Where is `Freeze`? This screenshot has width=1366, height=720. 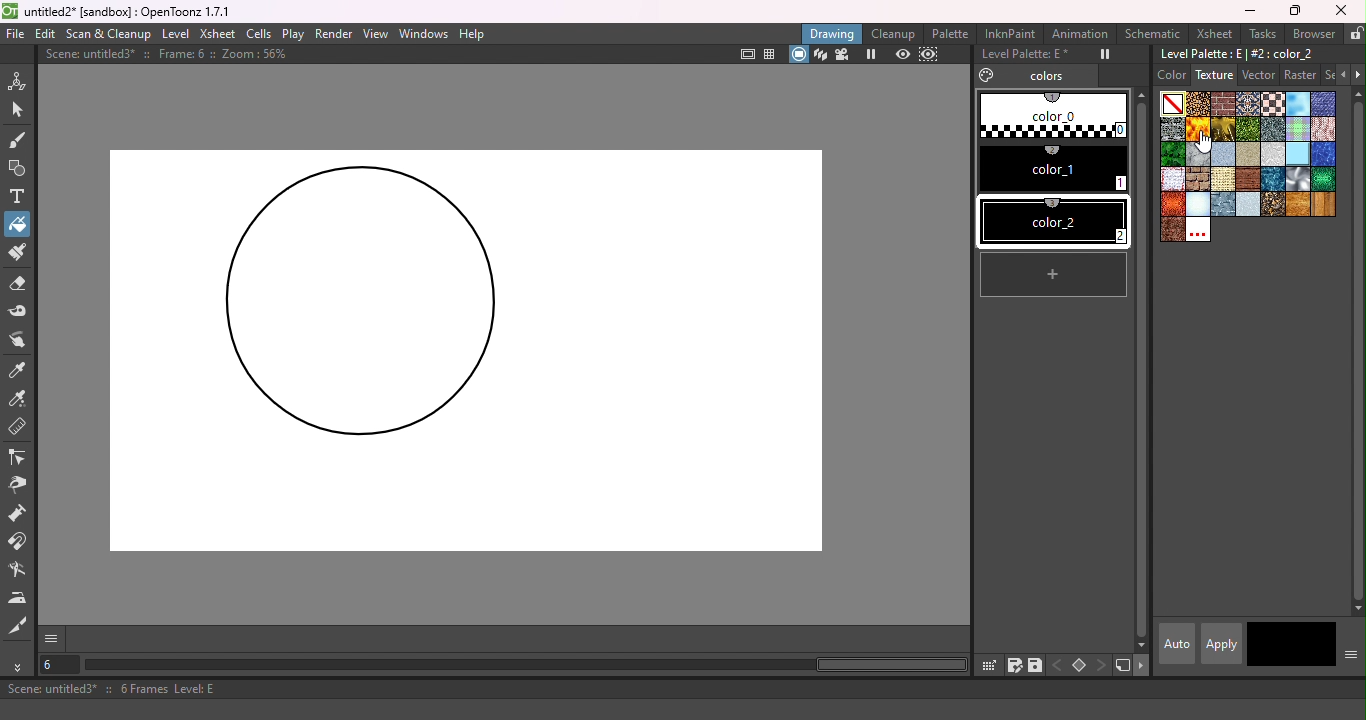
Freeze is located at coordinates (872, 54).